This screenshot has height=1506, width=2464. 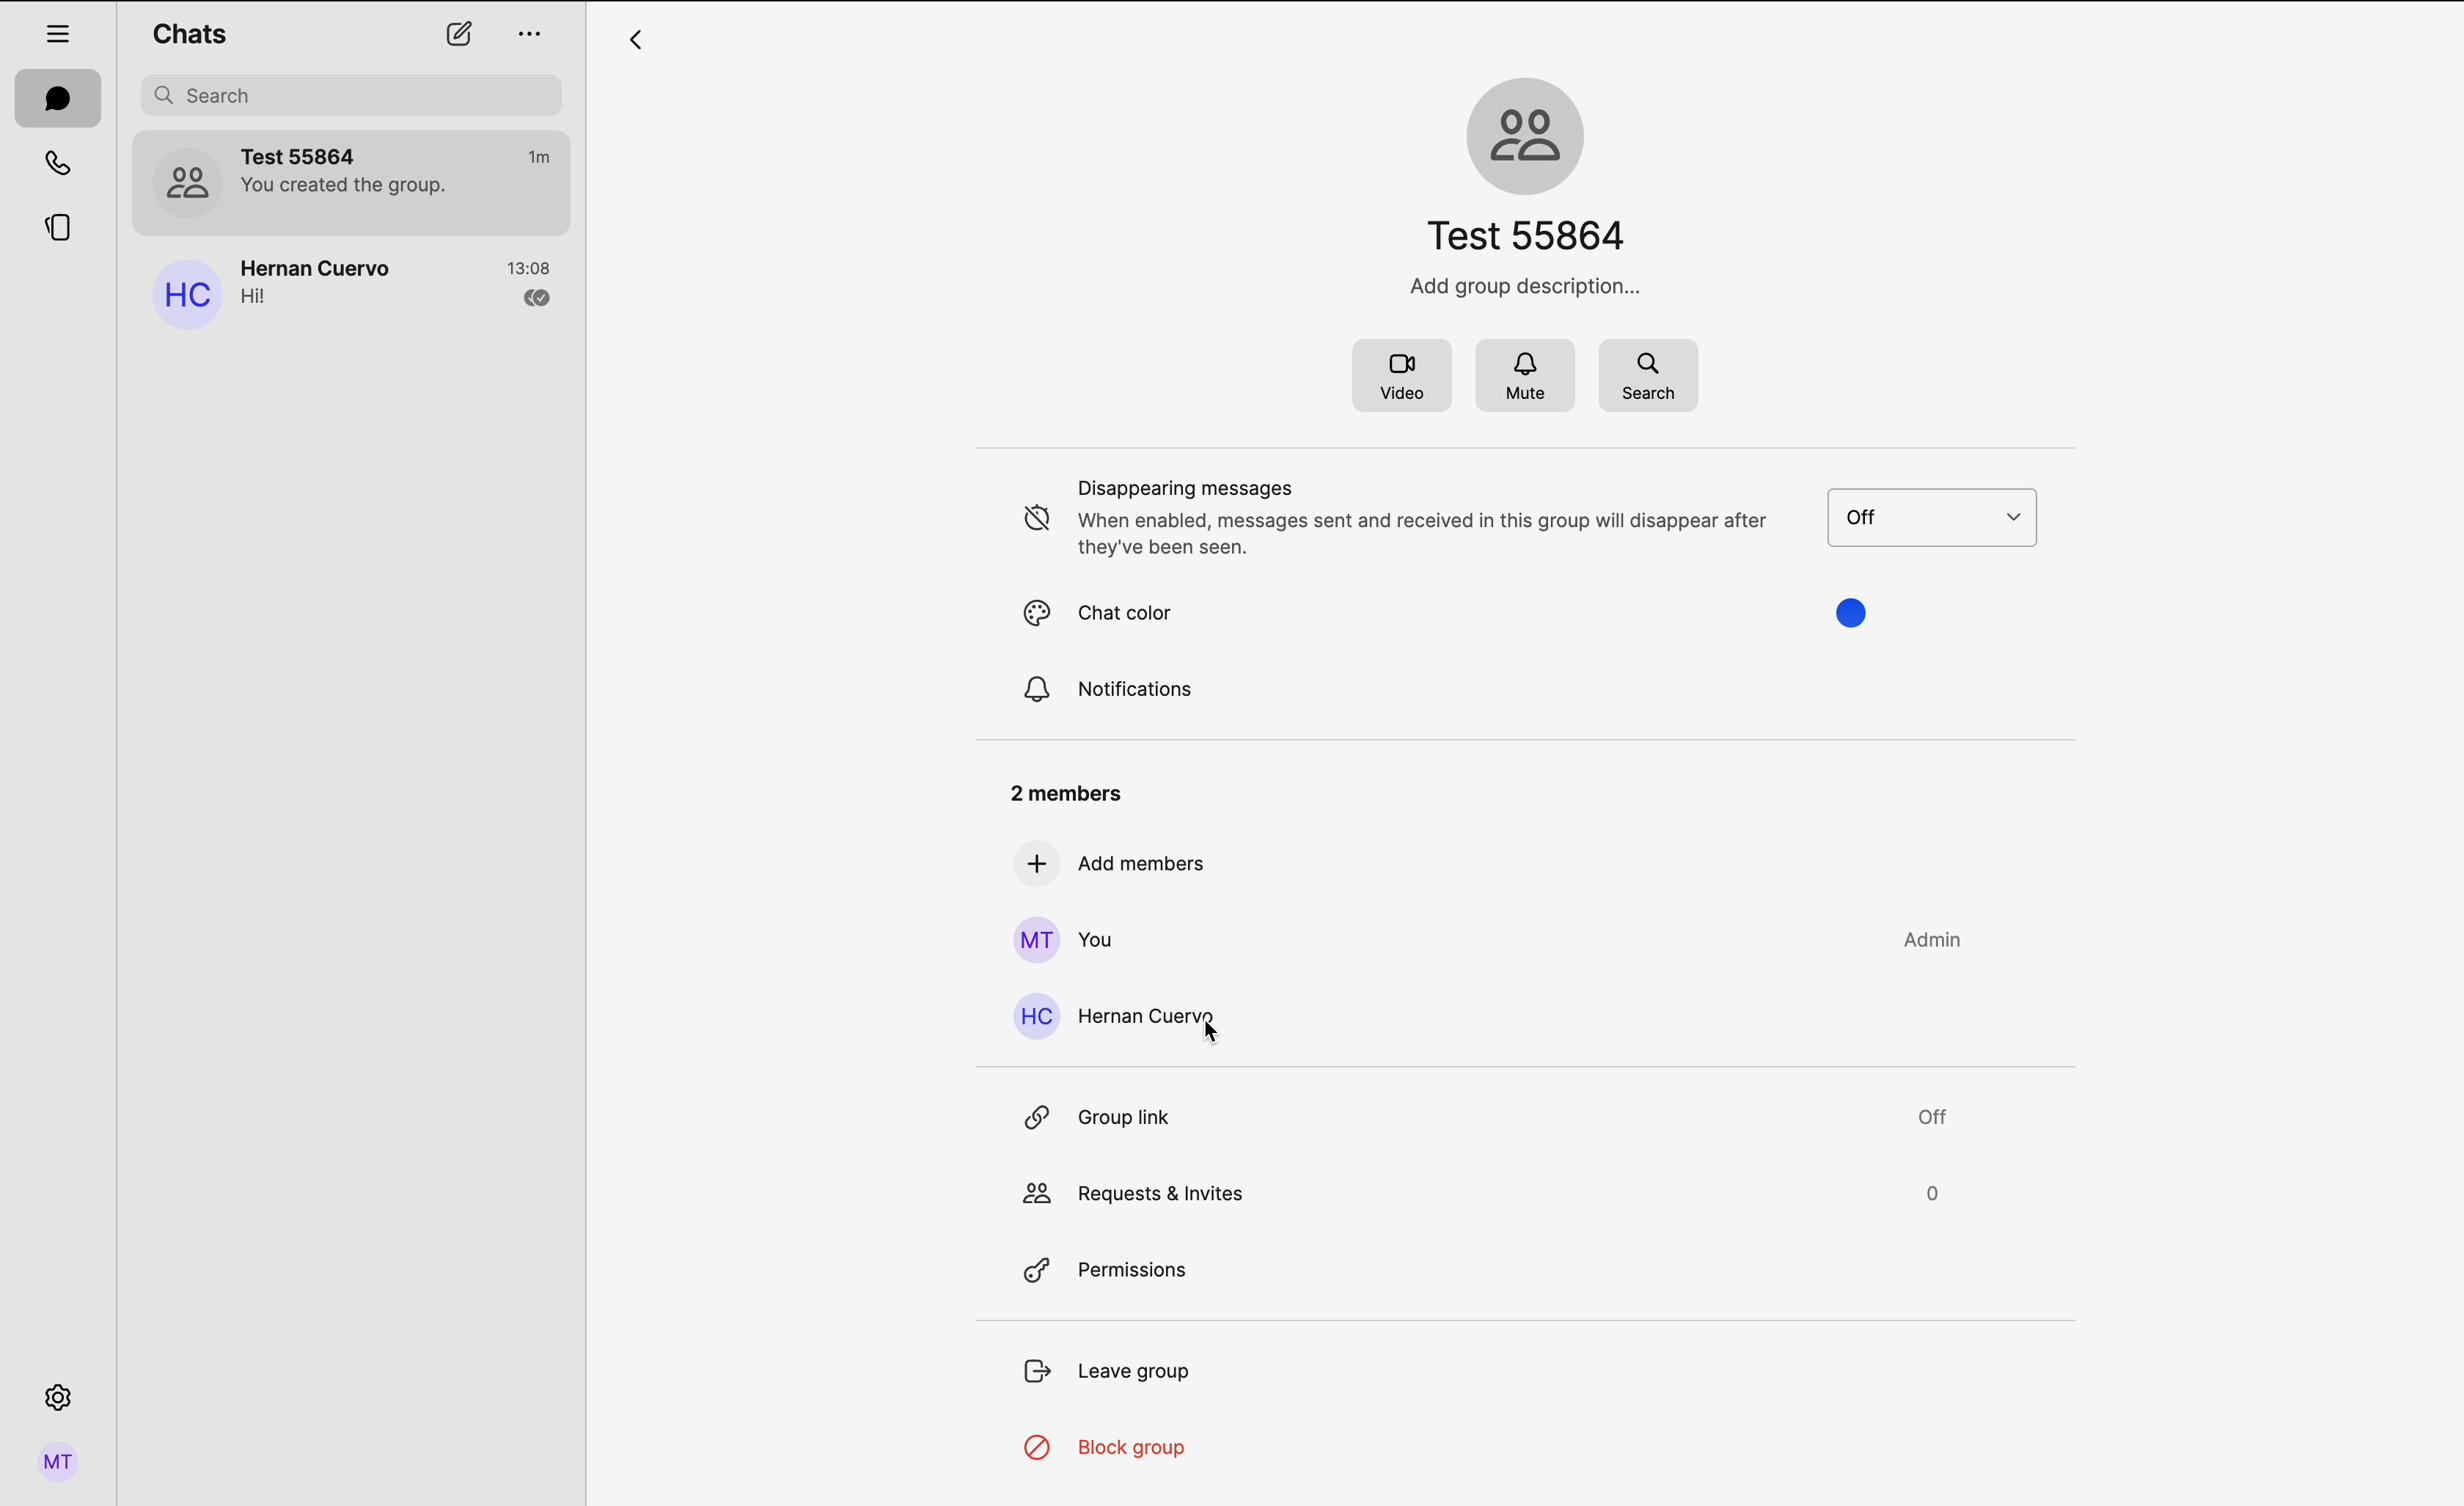 What do you see at coordinates (1112, 864) in the screenshot?
I see `add members` at bounding box center [1112, 864].